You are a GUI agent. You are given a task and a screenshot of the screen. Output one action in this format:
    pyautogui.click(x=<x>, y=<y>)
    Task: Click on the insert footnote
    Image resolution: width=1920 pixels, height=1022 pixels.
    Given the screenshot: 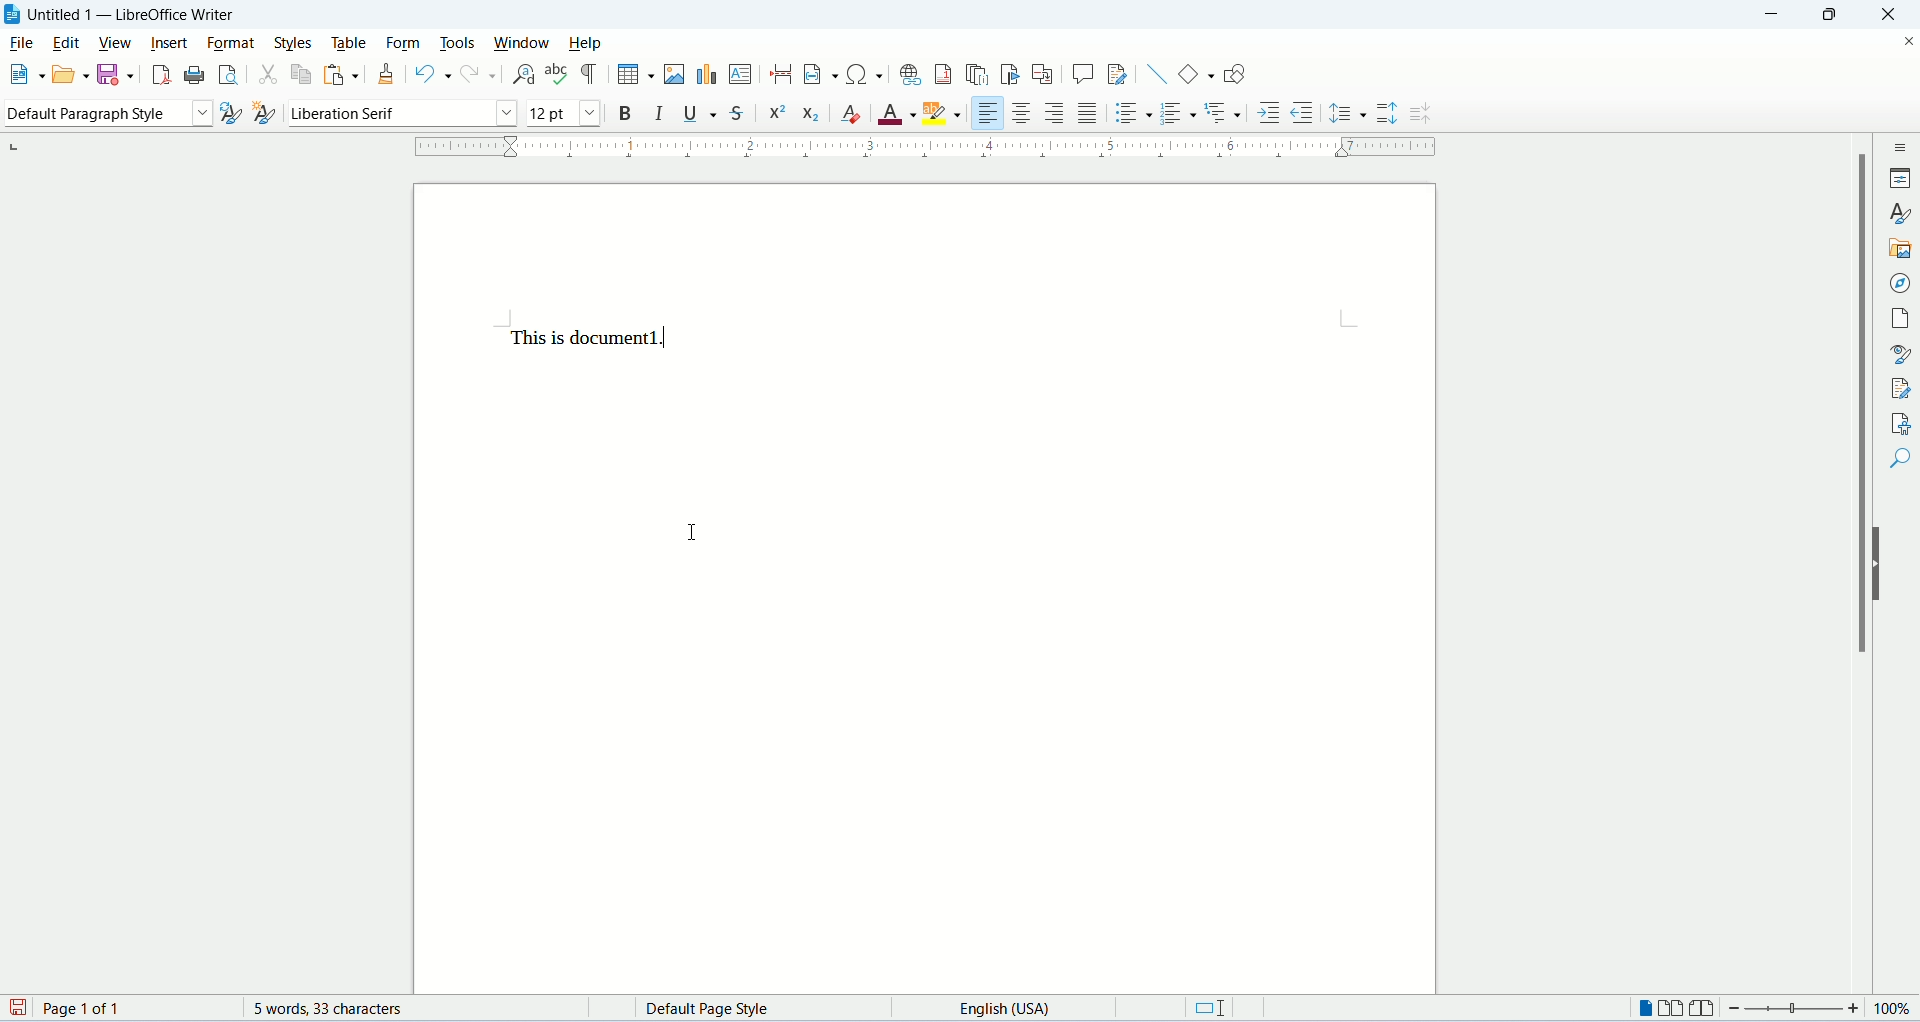 What is the action you would take?
    pyautogui.click(x=944, y=74)
    